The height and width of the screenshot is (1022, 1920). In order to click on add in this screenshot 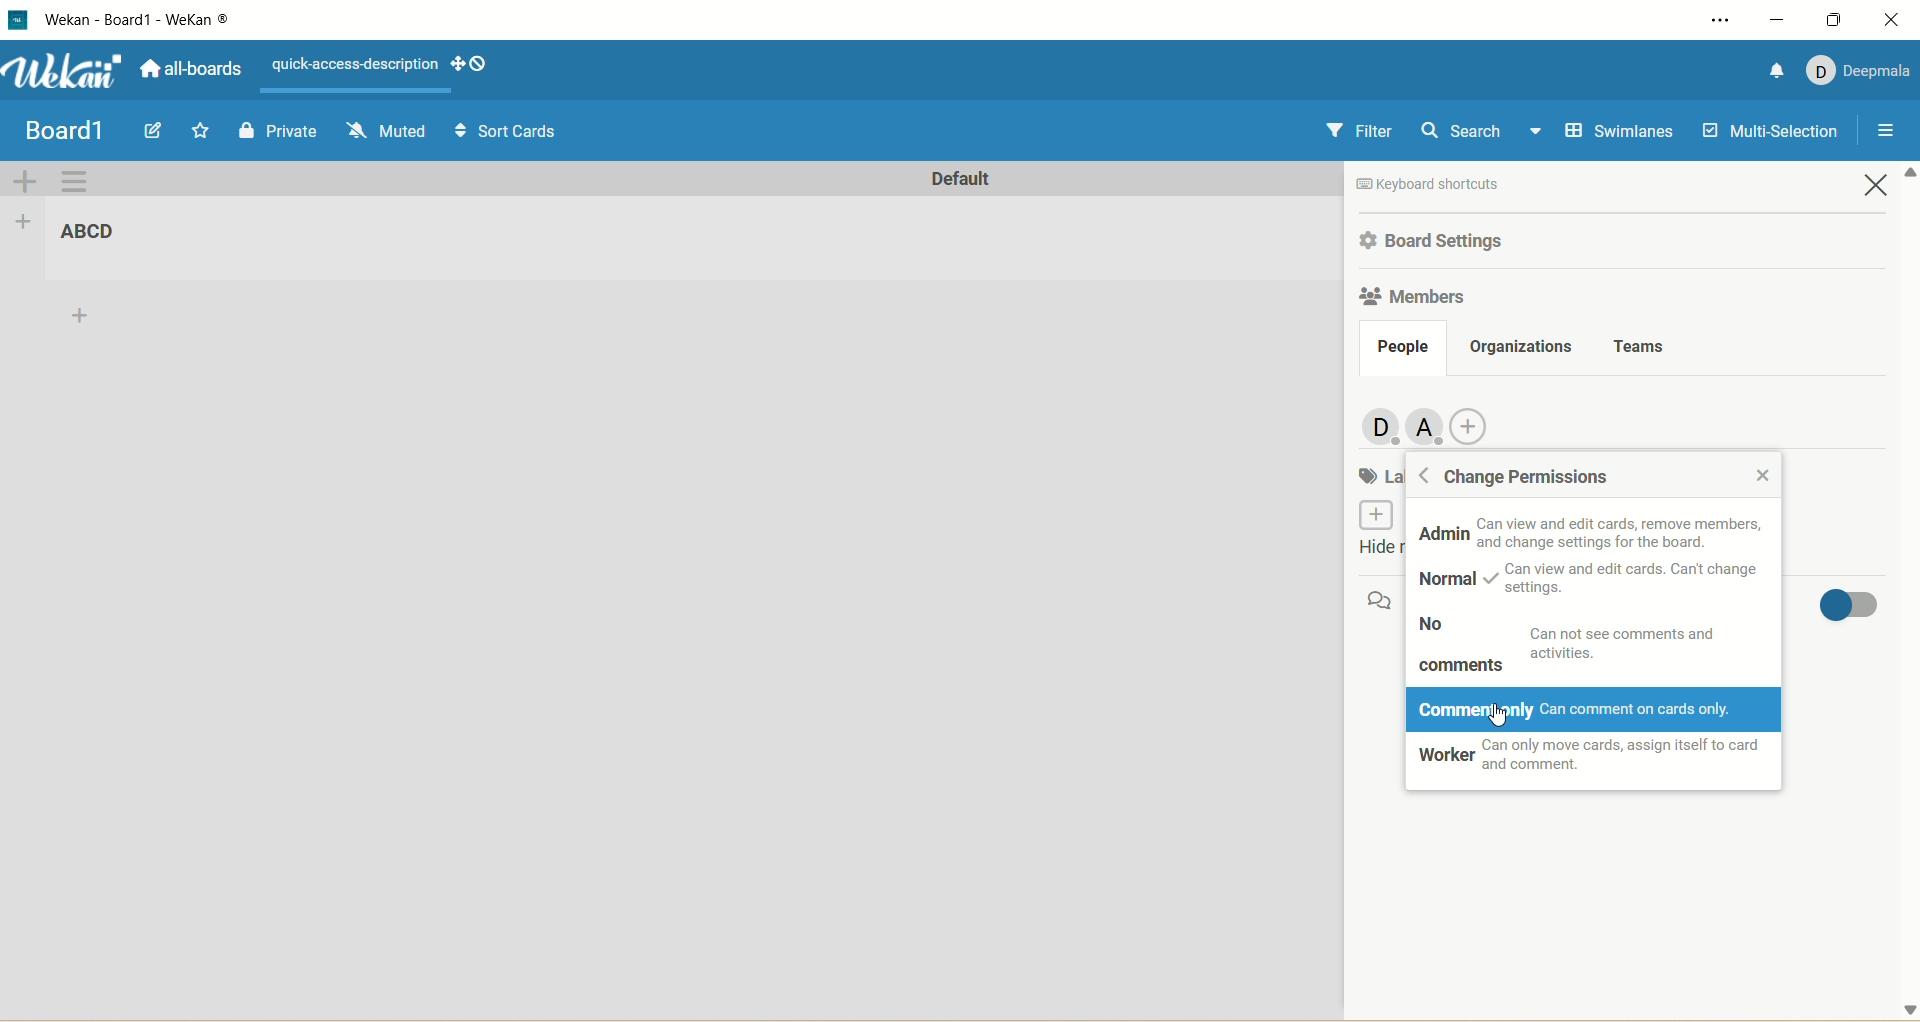, I will do `click(82, 319)`.